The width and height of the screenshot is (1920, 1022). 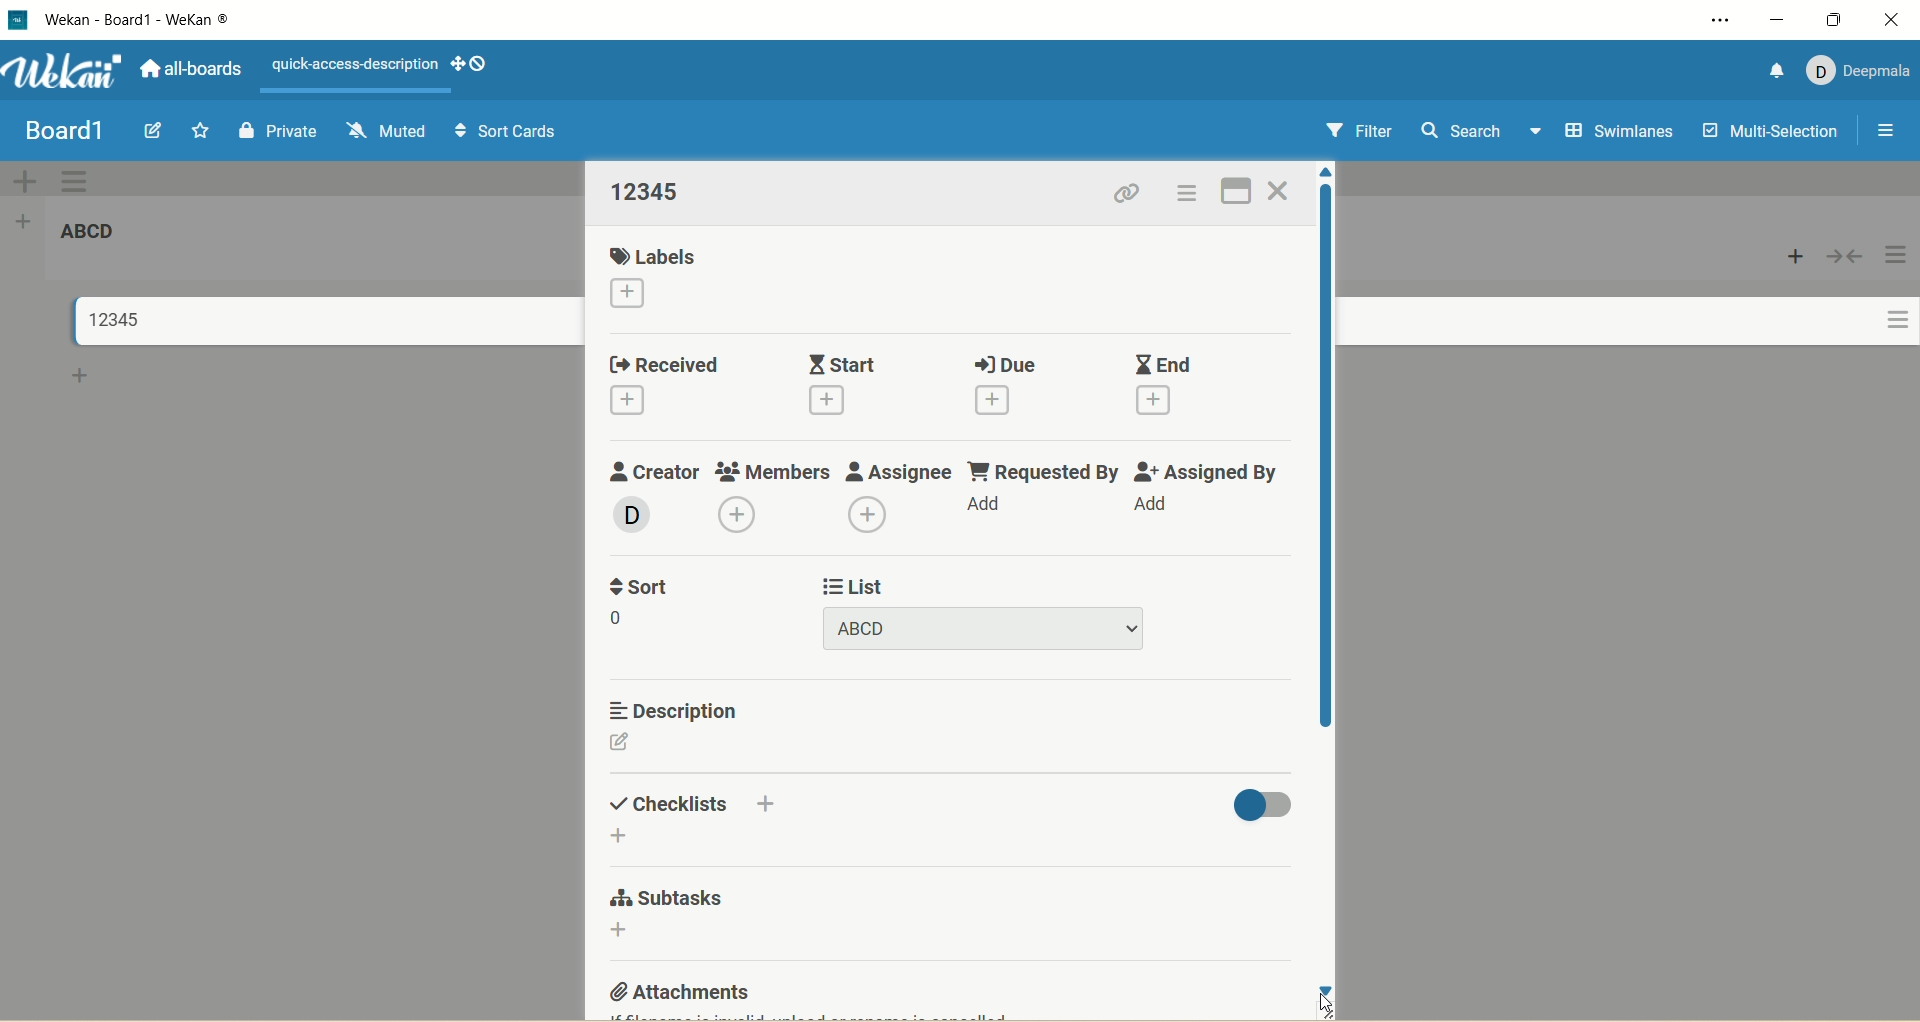 What do you see at coordinates (65, 74) in the screenshot?
I see `wekan` at bounding box center [65, 74].